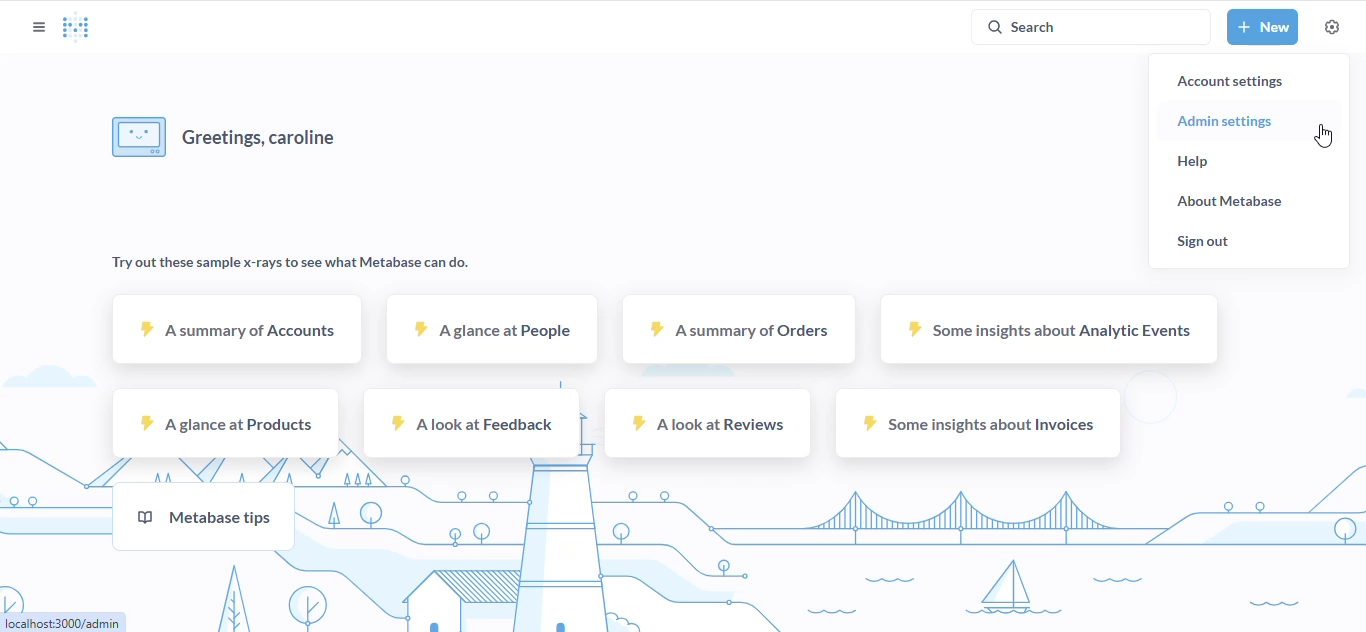 The image size is (1366, 632). I want to click on a look at reviews, so click(705, 423).